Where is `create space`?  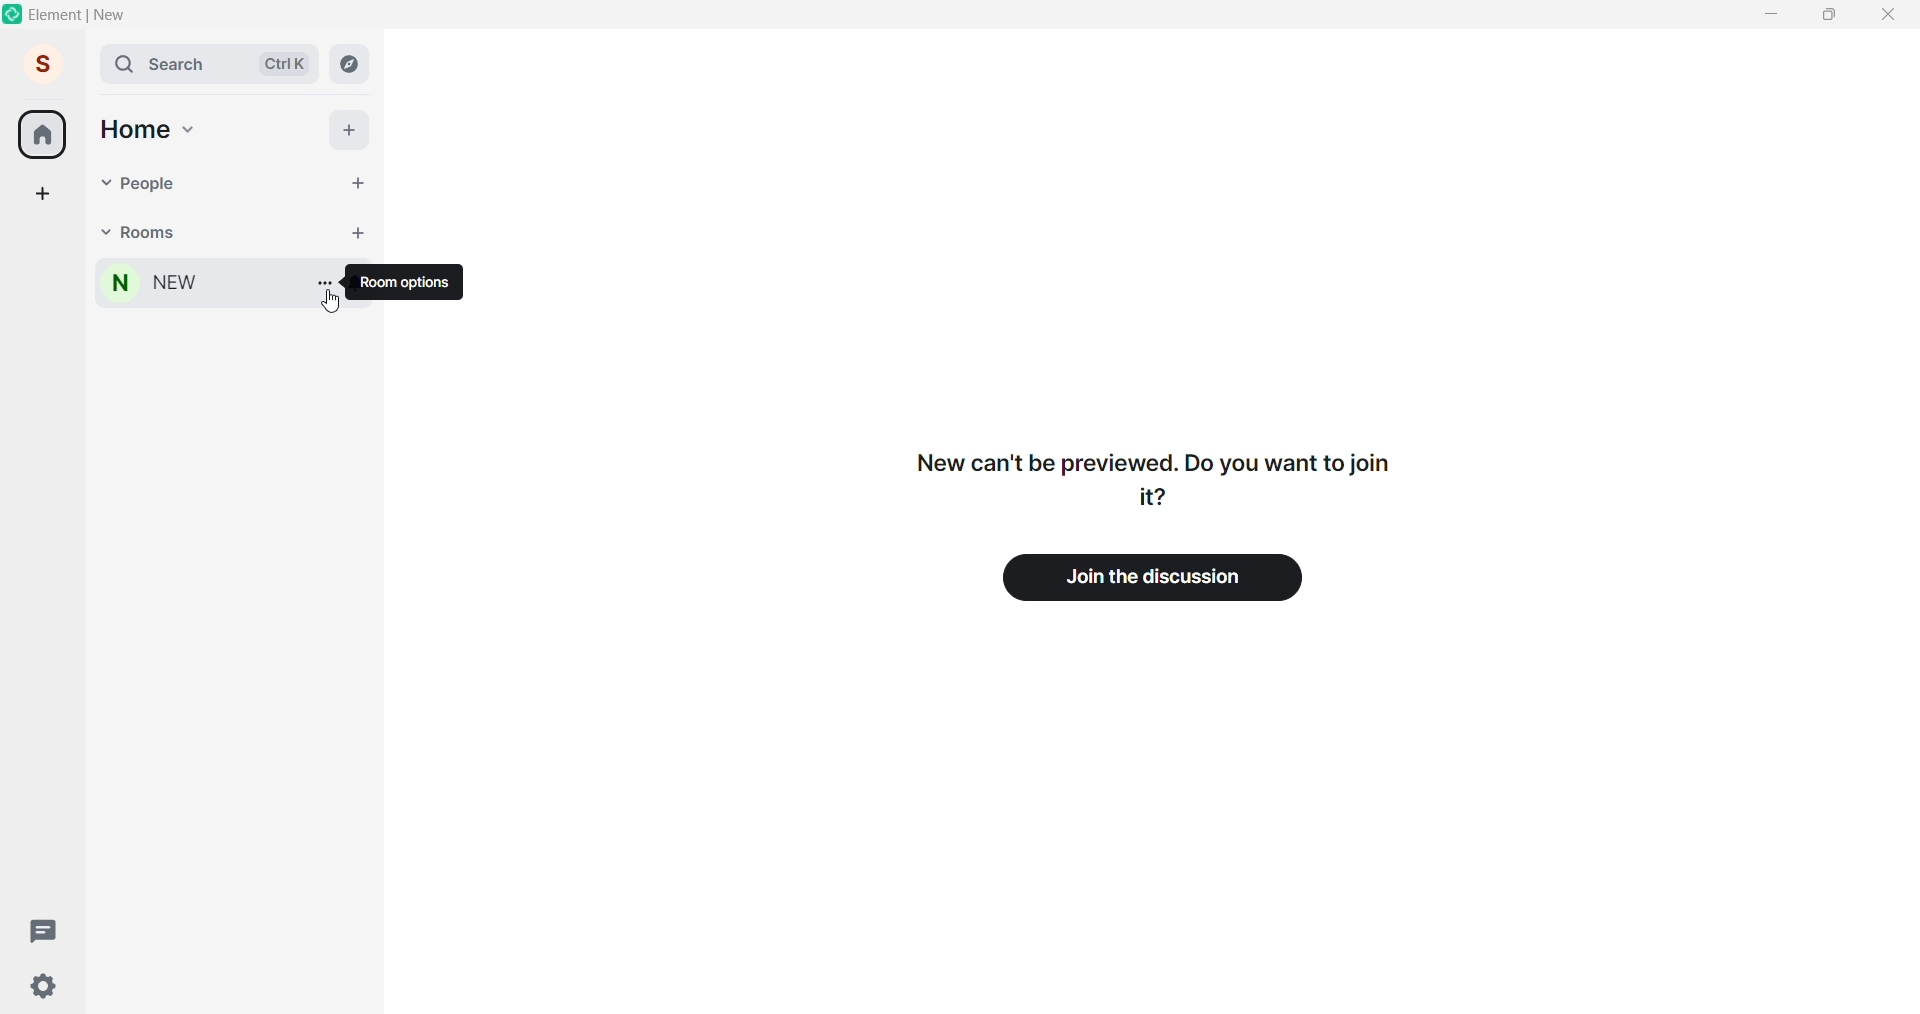
create space is located at coordinates (41, 187).